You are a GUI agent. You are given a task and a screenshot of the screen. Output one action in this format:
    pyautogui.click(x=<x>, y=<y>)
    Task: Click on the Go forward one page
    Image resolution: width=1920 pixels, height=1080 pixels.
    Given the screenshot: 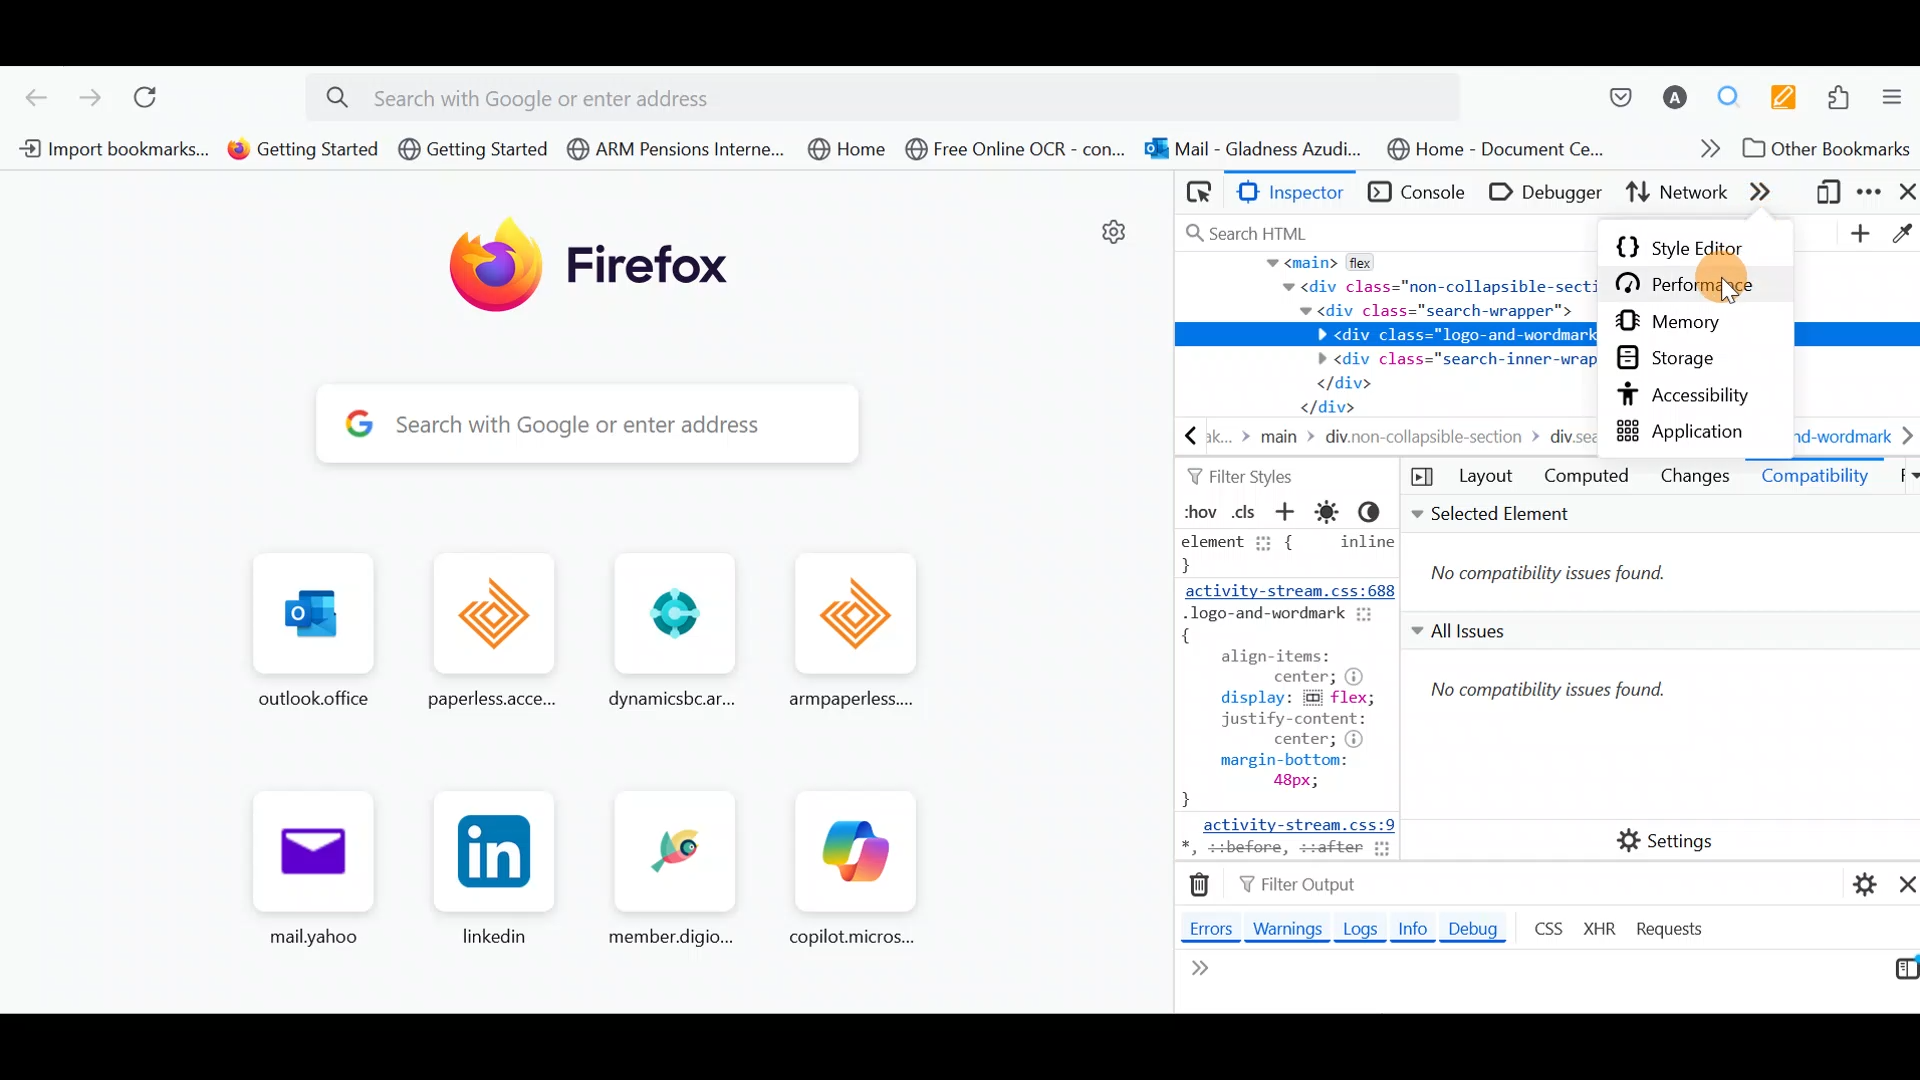 What is the action you would take?
    pyautogui.click(x=89, y=98)
    